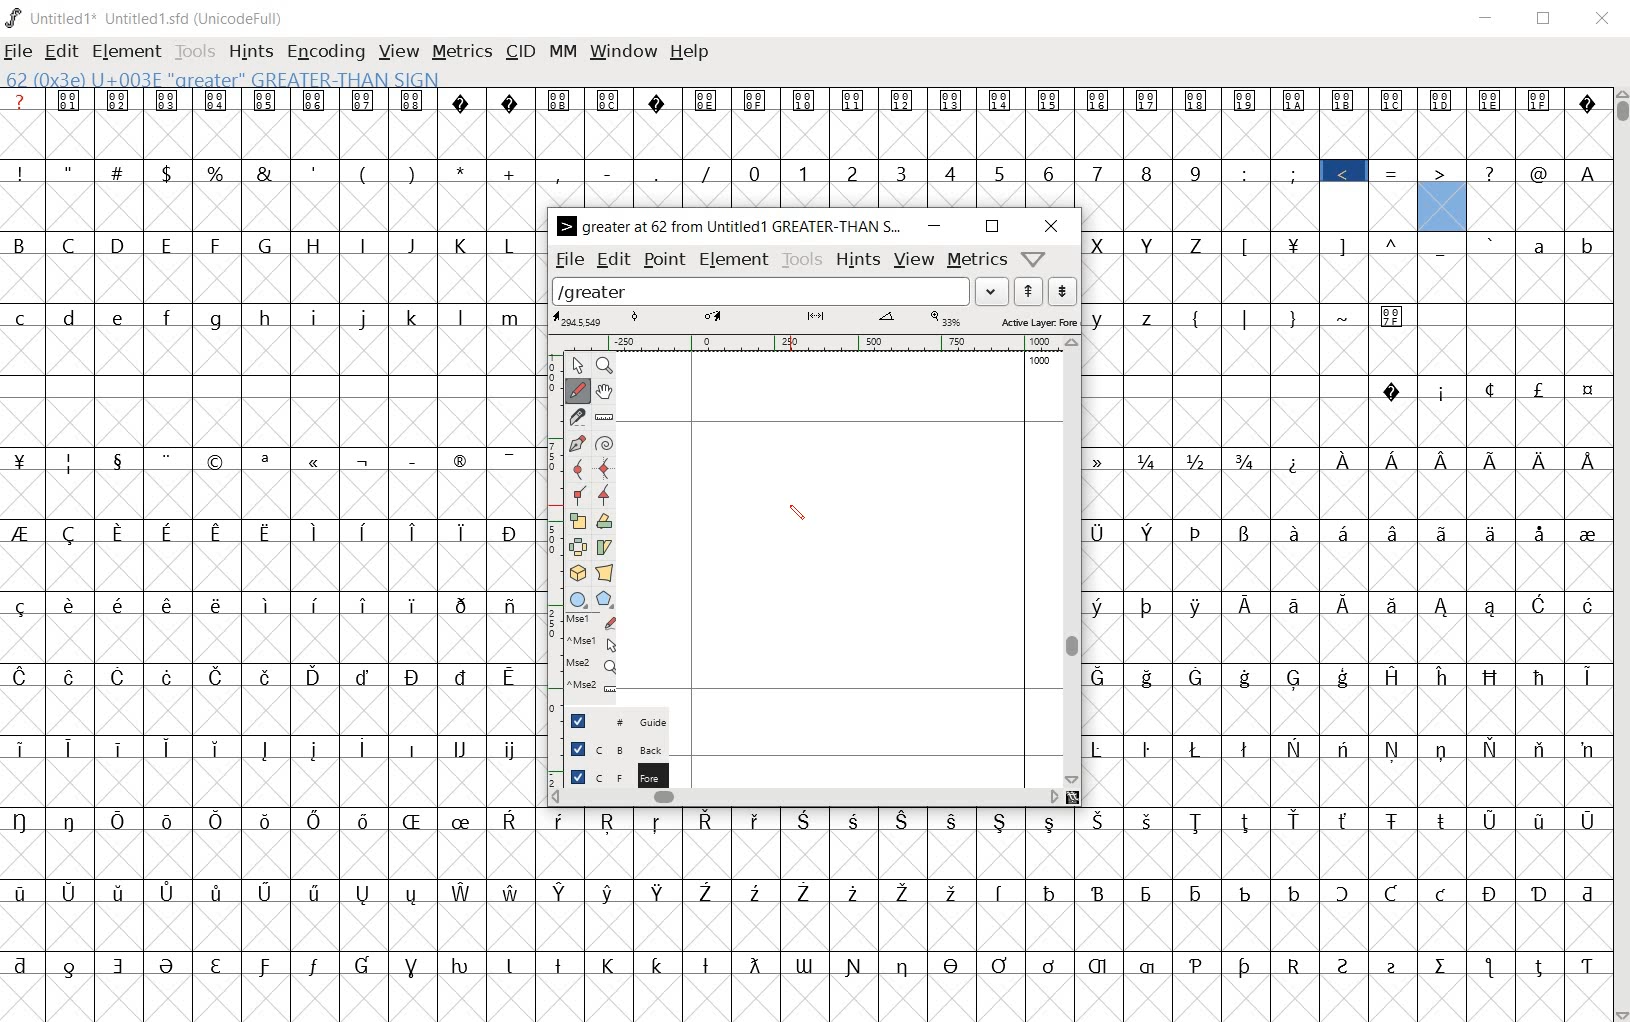  What do you see at coordinates (324, 52) in the screenshot?
I see `encoding` at bounding box center [324, 52].